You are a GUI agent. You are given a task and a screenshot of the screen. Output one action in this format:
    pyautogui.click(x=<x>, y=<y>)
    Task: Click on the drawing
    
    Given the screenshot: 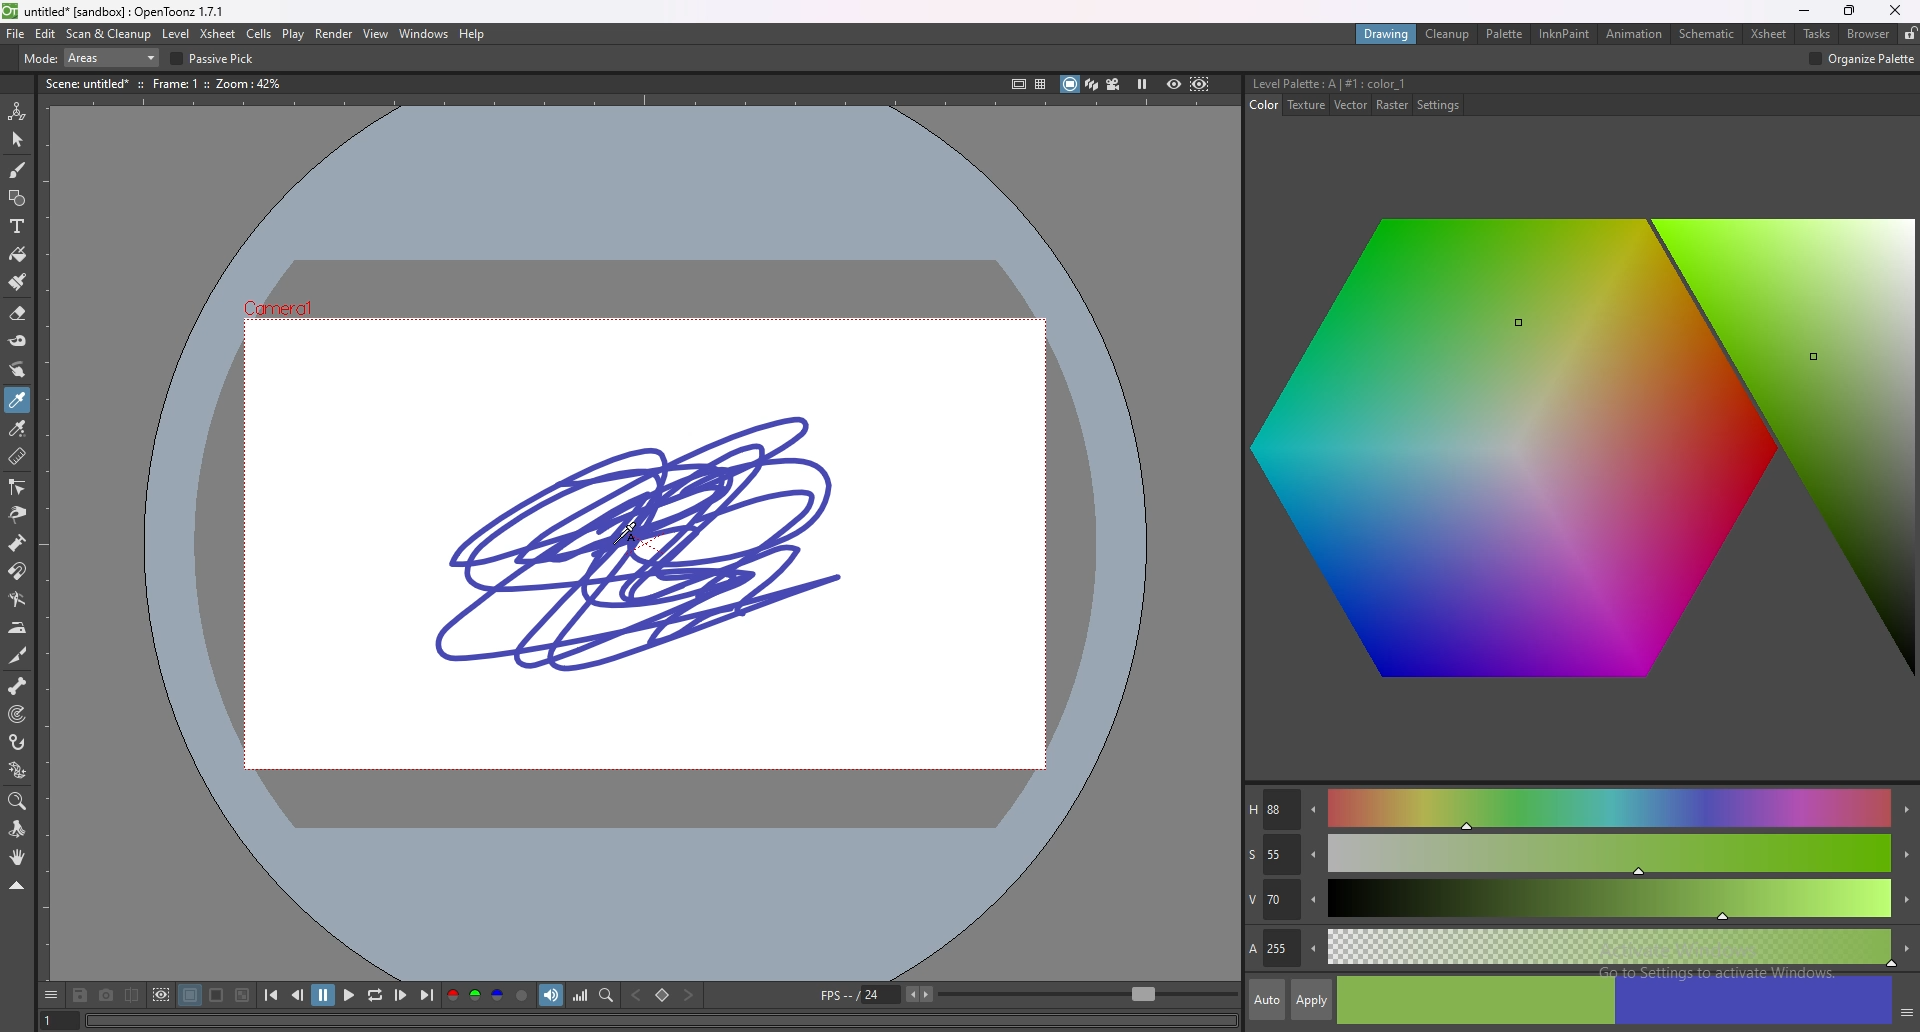 What is the action you would take?
    pyautogui.click(x=1387, y=35)
    